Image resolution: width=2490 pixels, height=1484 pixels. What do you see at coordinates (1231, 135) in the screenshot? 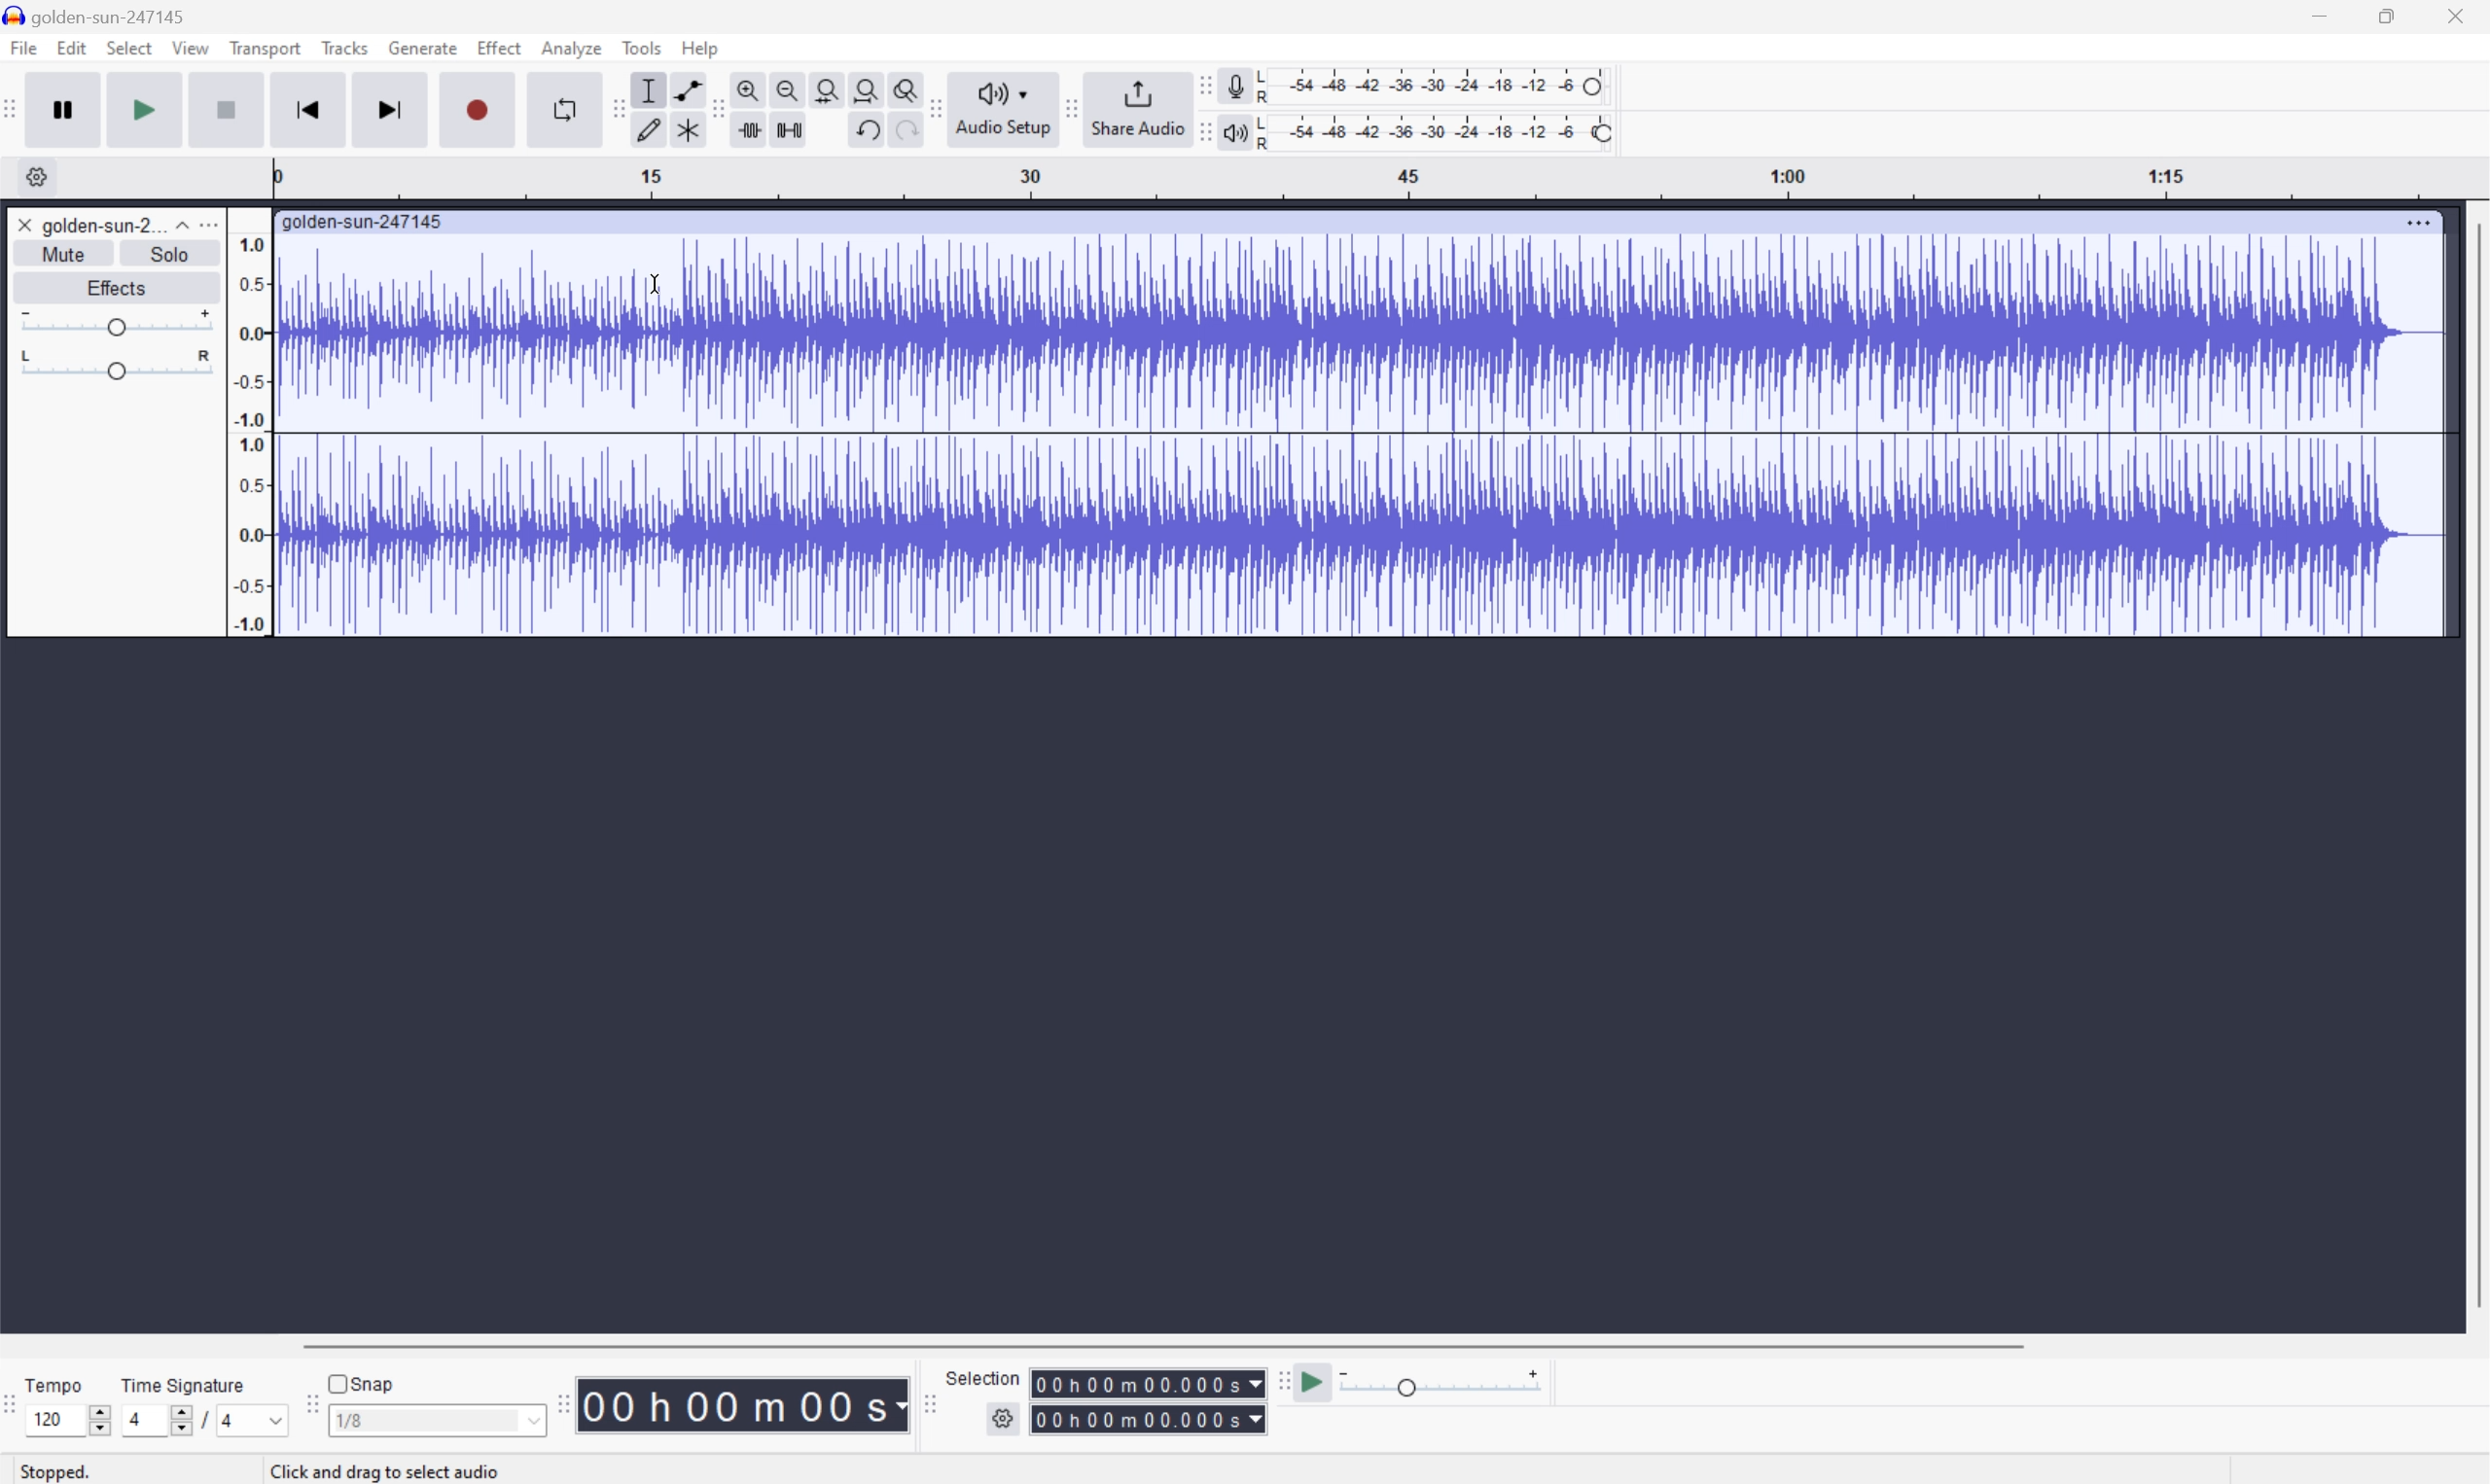
I see `Playback meter` at bounding box center [1231, 135].